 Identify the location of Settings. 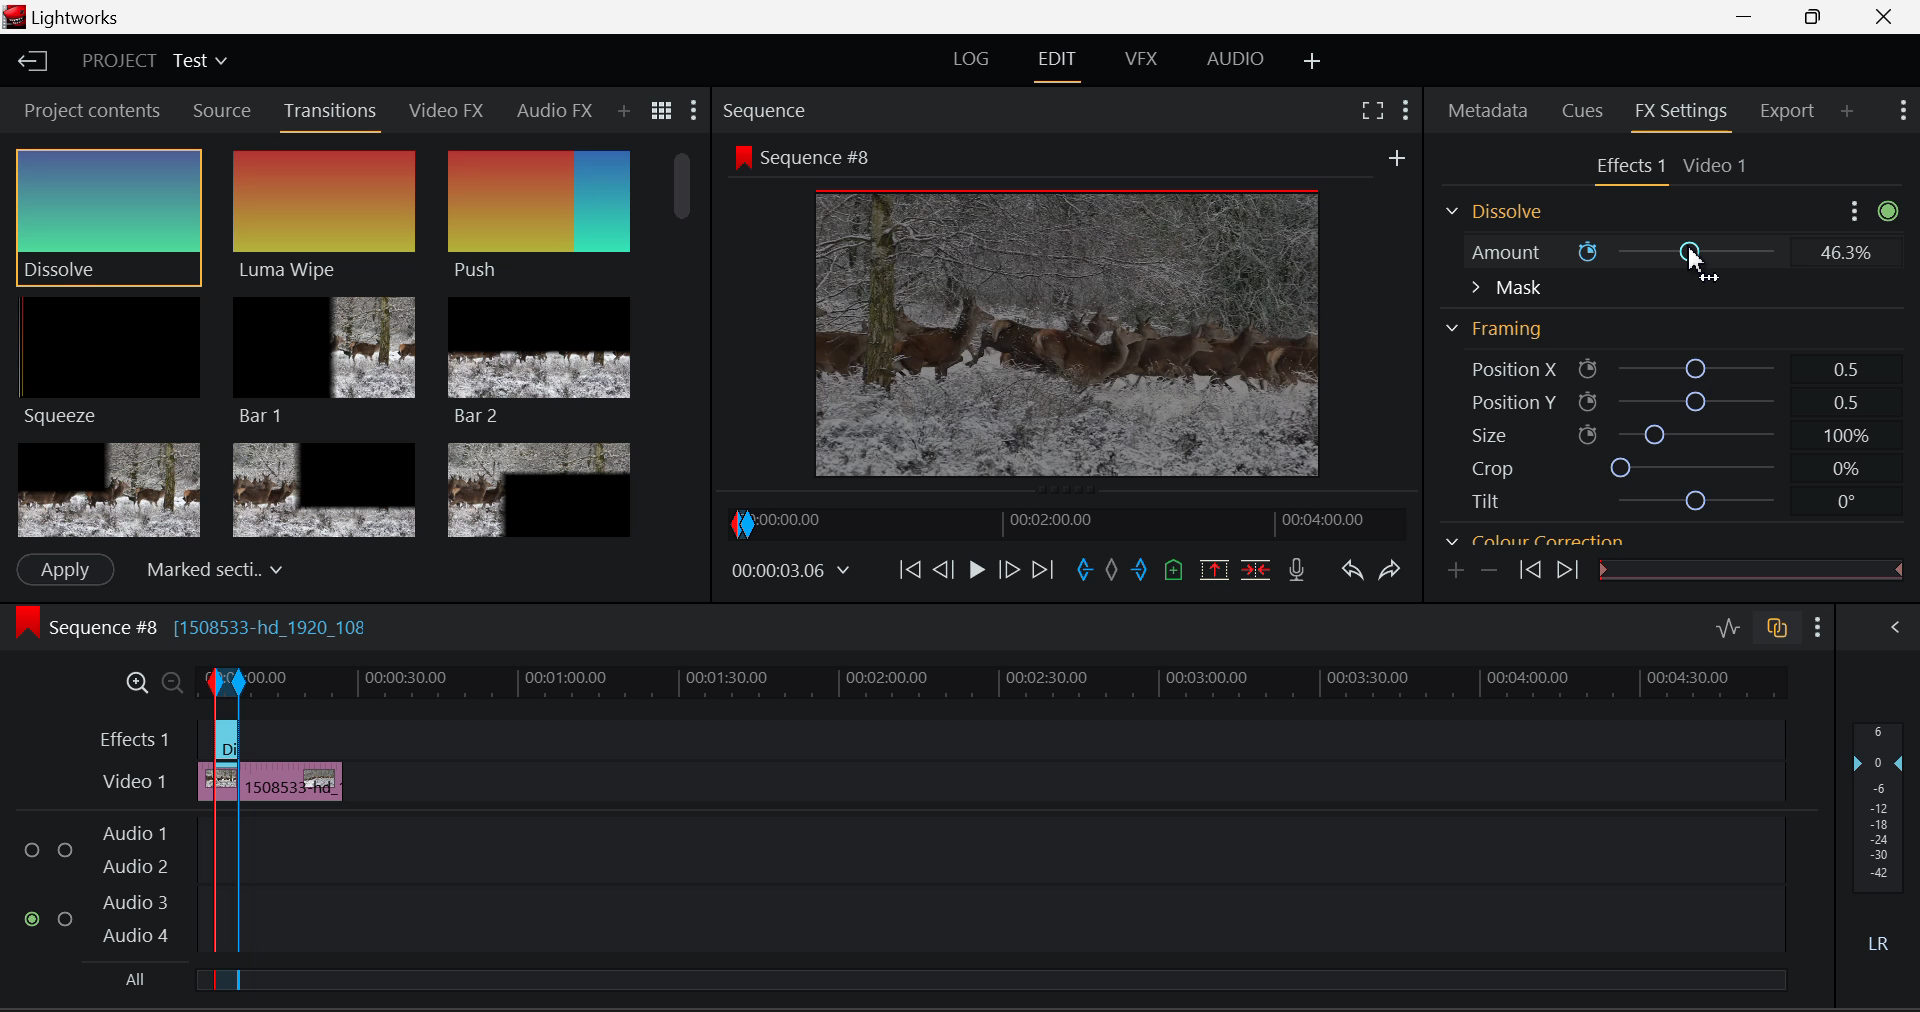
(1856, 210).